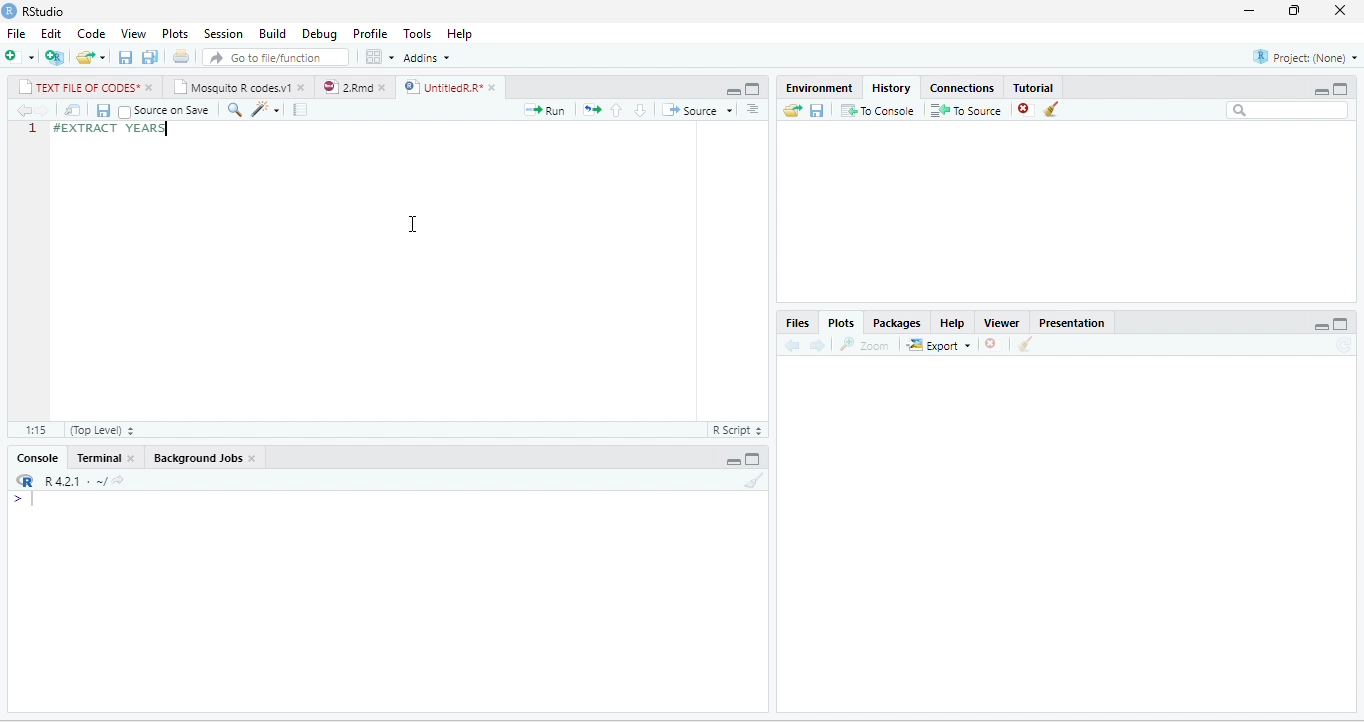  I want to click on maximize, so click(753, 89).